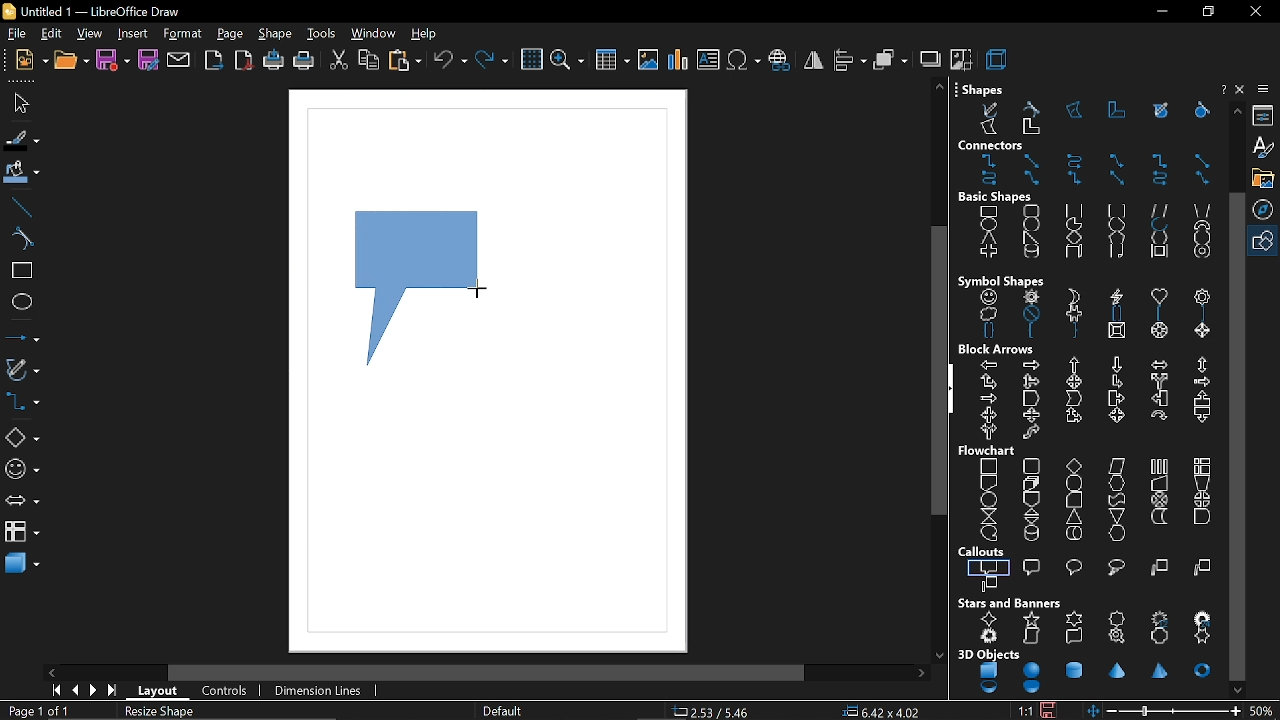 This screenshot has height=720, width=1280. I want to click on ellipse, so click(20, 301).